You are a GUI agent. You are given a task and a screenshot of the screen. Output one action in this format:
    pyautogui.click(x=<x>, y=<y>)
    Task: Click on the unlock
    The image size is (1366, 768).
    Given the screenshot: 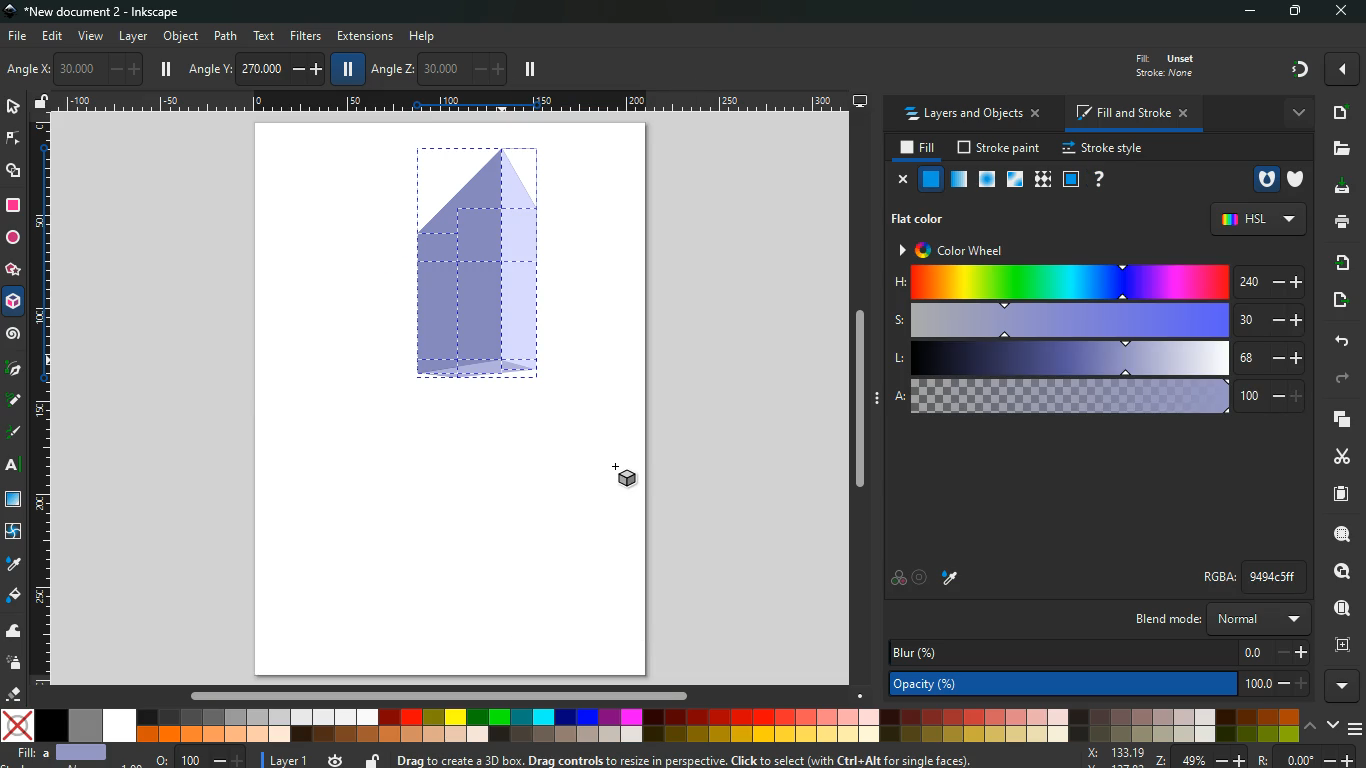 What is the action you would take?
    pyautogui.click(x=42, y=103)
    